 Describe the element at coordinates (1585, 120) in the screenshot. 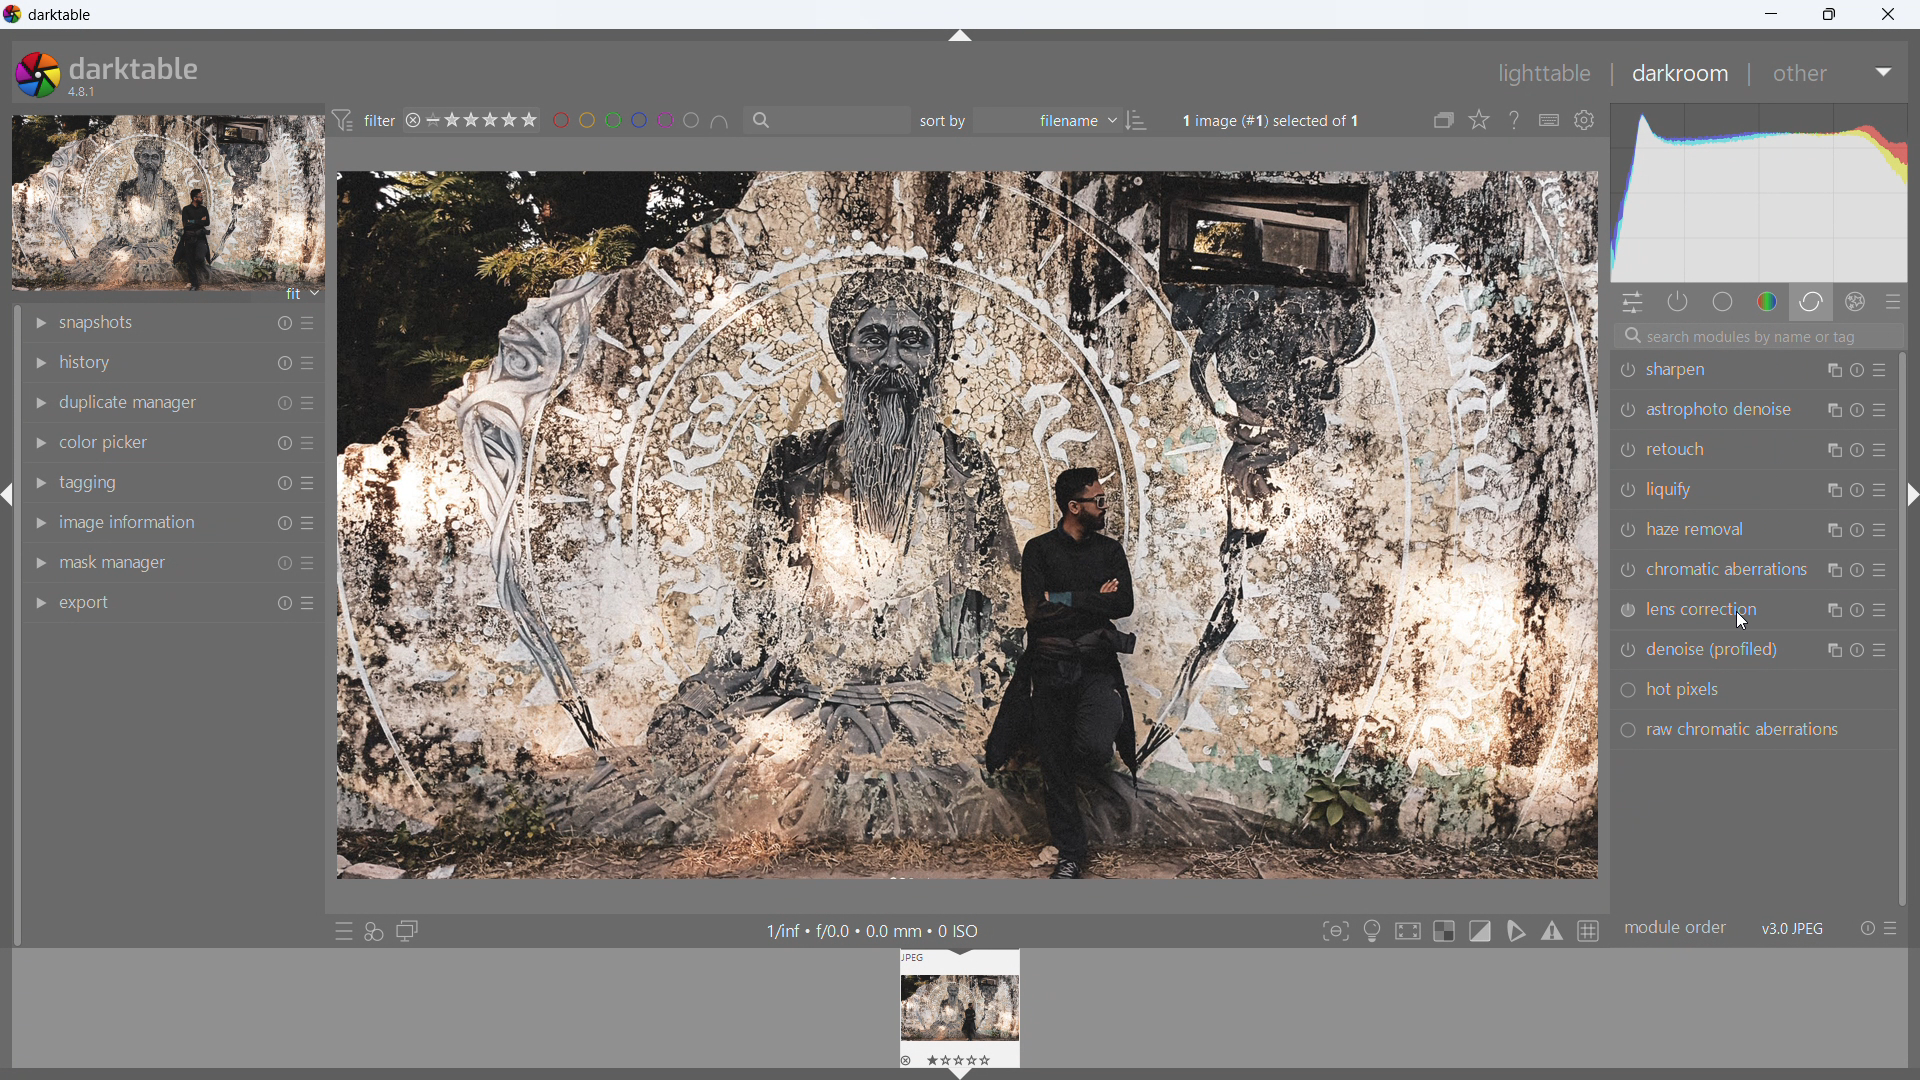

I see `global preferences` at that location.